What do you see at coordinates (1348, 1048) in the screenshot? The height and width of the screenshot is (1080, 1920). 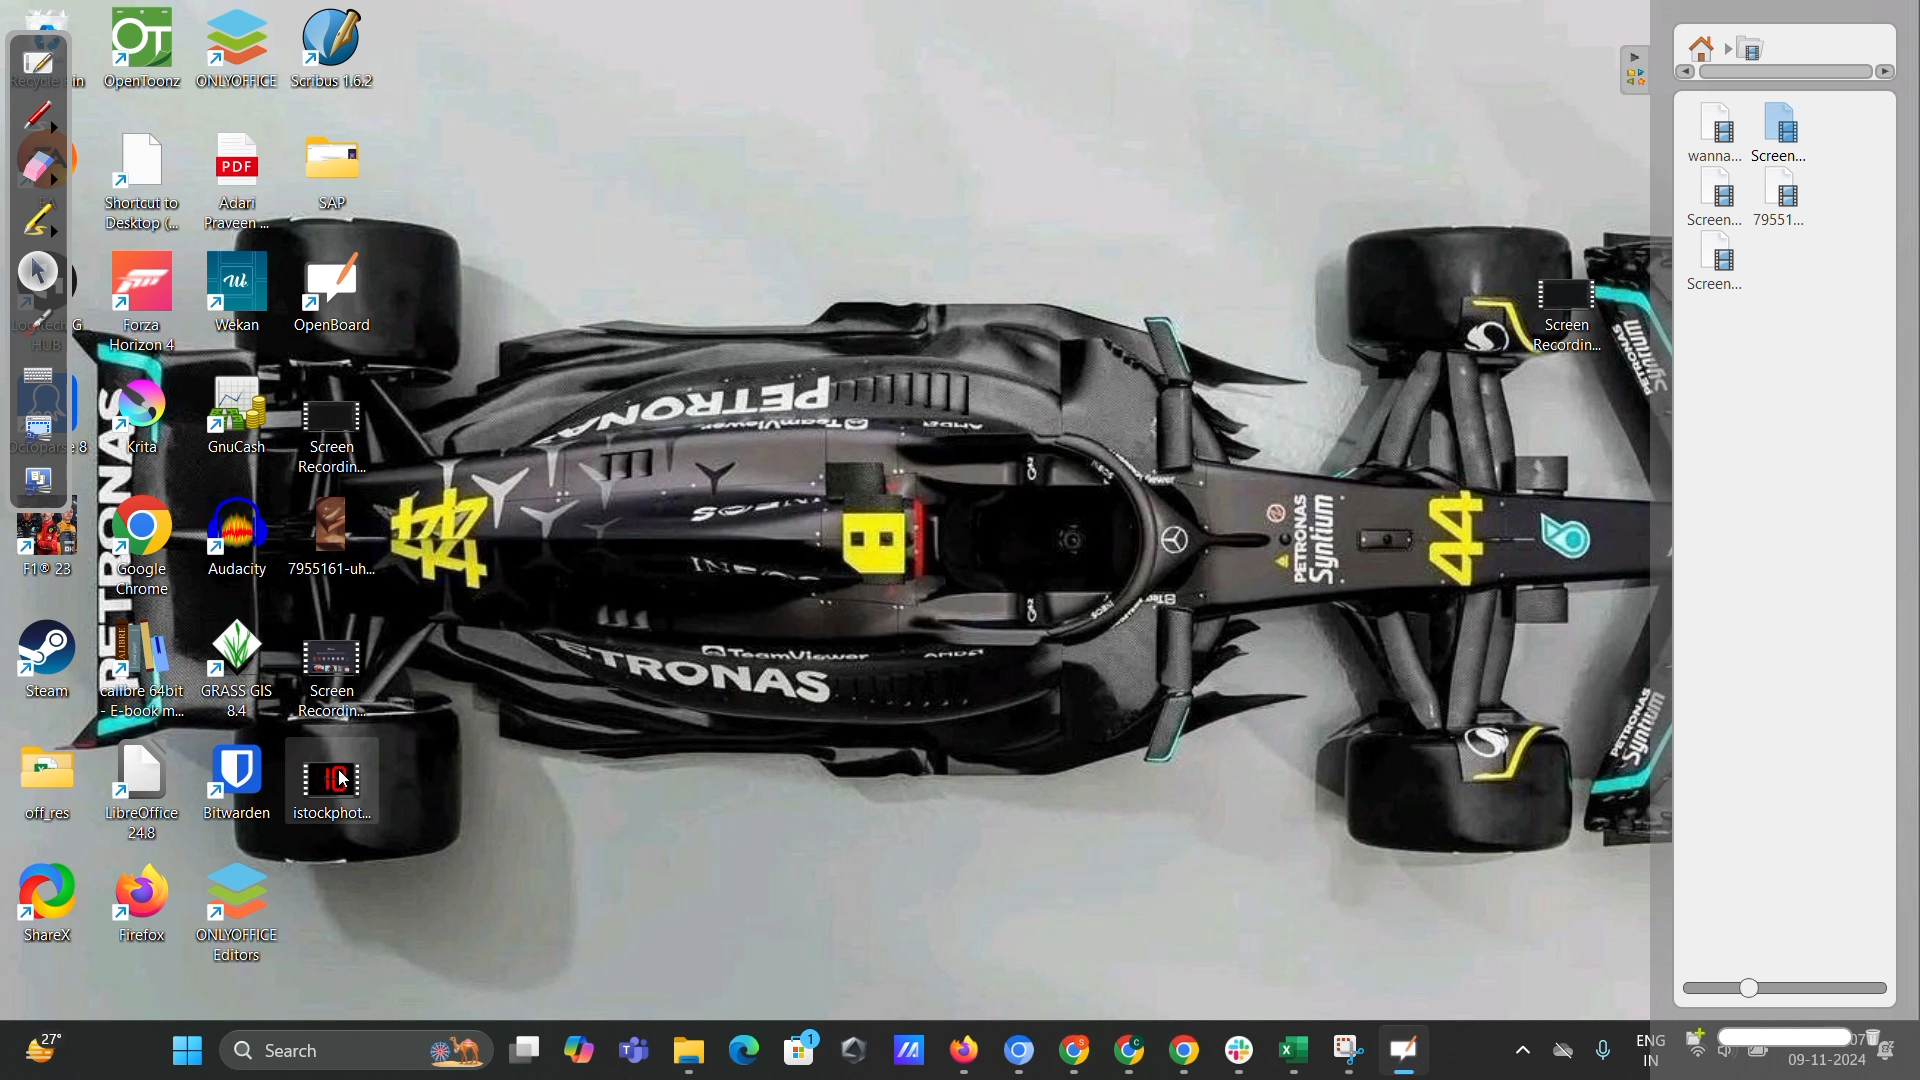 I see `Minimized snipping tool` at bounding box center [1348, 1048].